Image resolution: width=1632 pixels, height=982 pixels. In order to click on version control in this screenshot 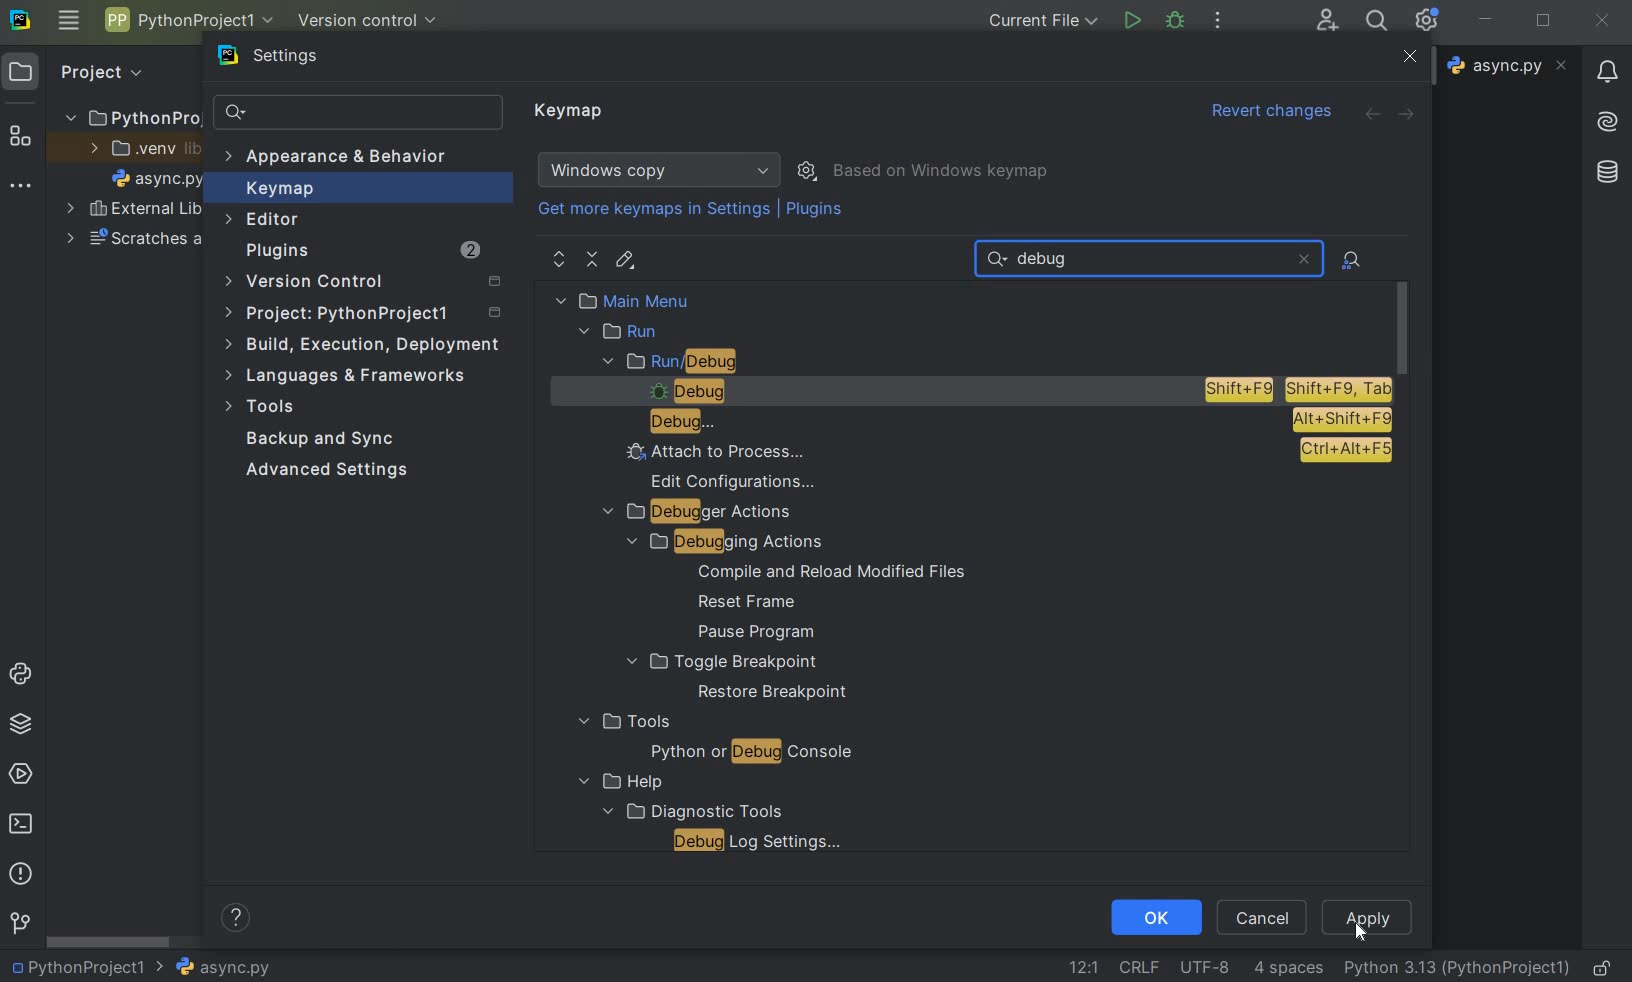, I will do `click(20, 924)`.